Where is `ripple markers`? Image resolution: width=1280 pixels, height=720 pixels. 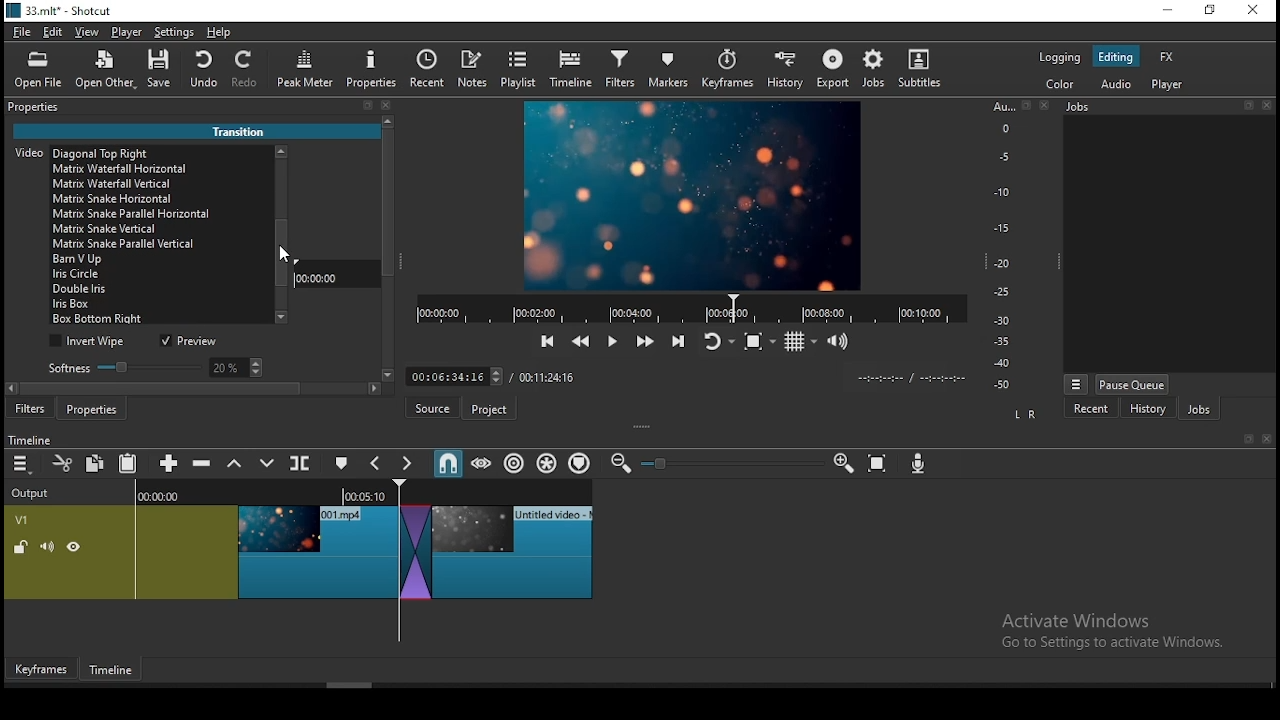 ripple markers is located at coordinates (579, 463).